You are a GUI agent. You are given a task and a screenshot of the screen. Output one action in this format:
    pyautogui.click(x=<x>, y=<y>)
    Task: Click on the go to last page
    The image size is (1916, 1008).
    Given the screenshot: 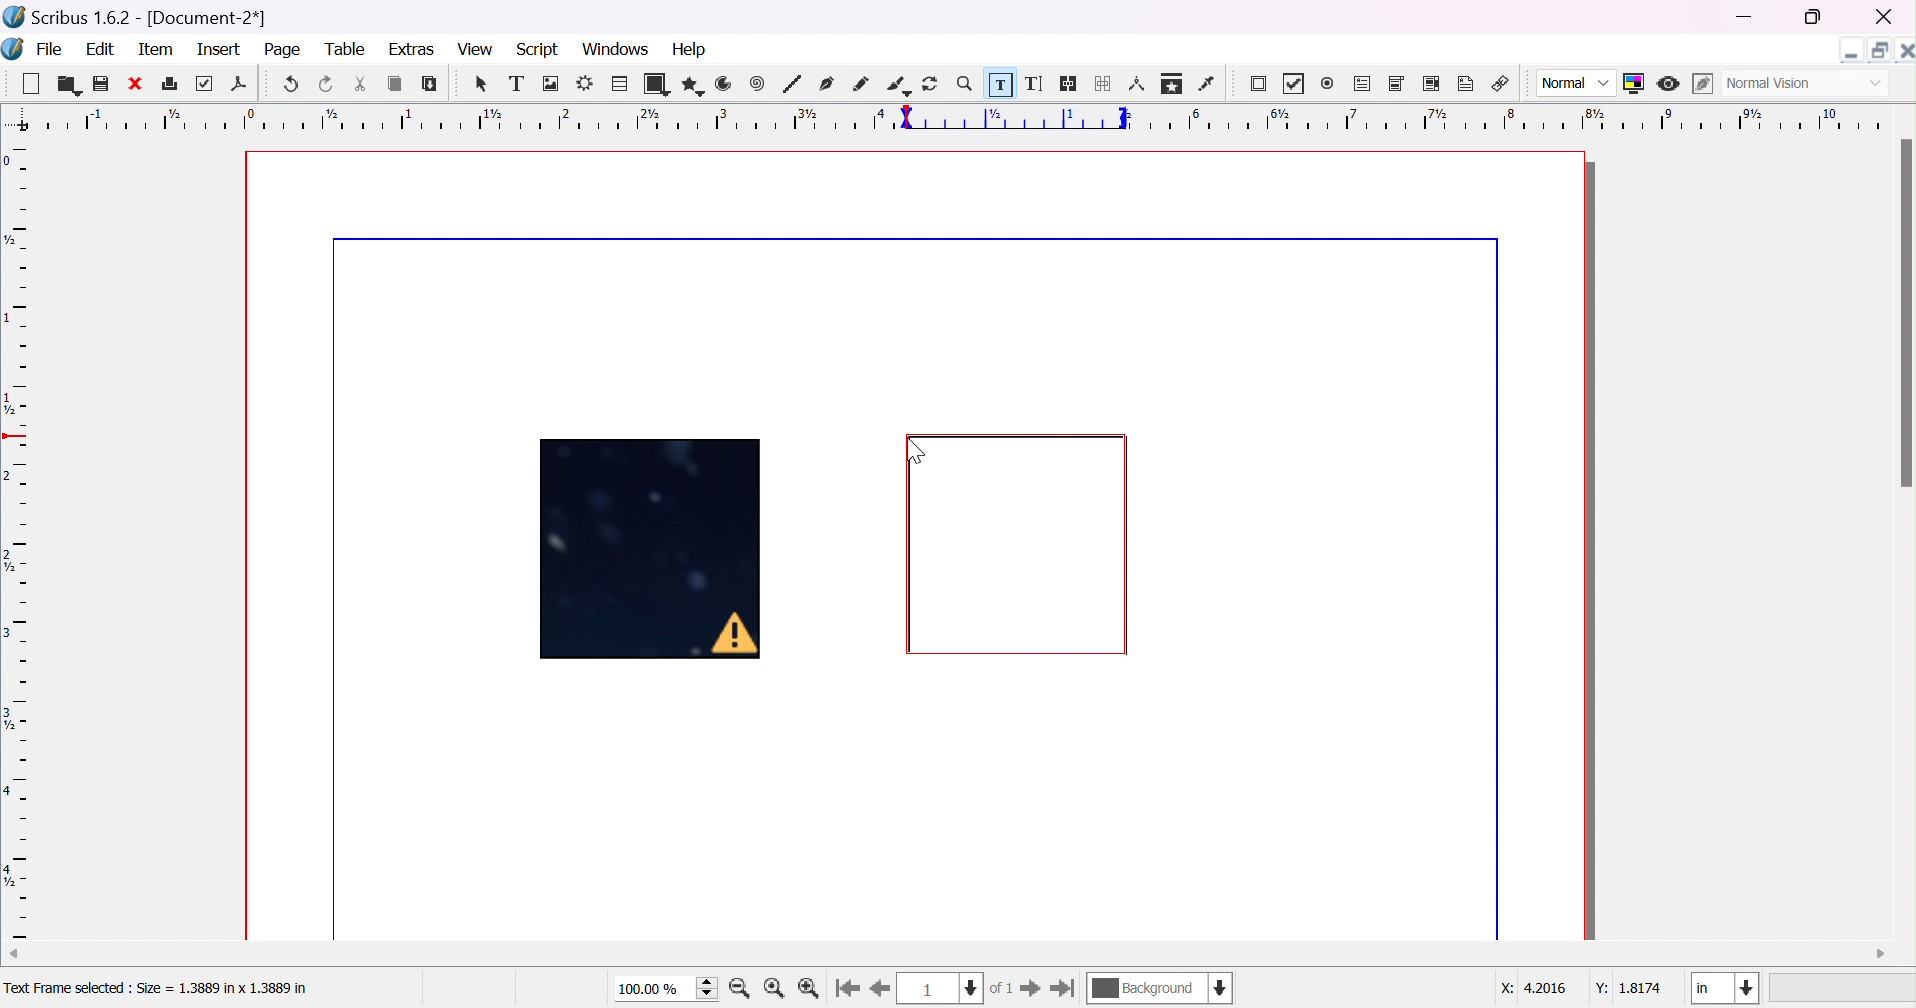 What is the action you would take?
    pyautogui.click(x=1064, y=988)
    